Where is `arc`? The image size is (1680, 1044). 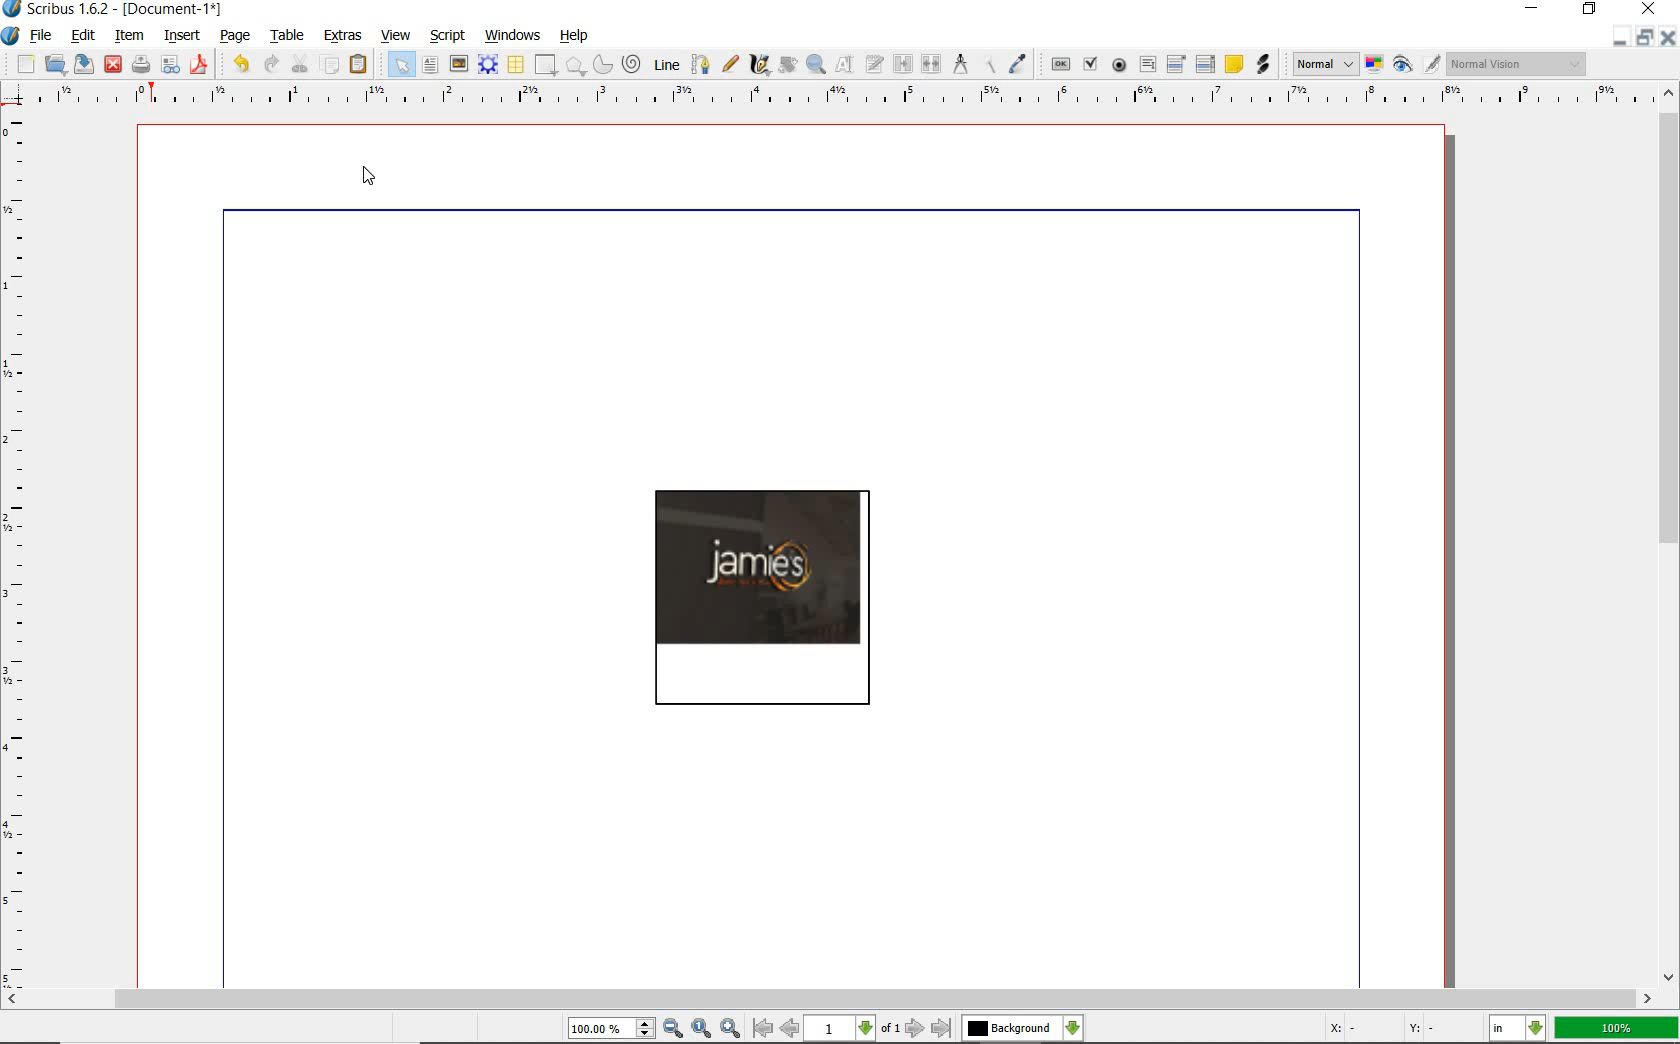
arc is located at coordinates (603, 65).